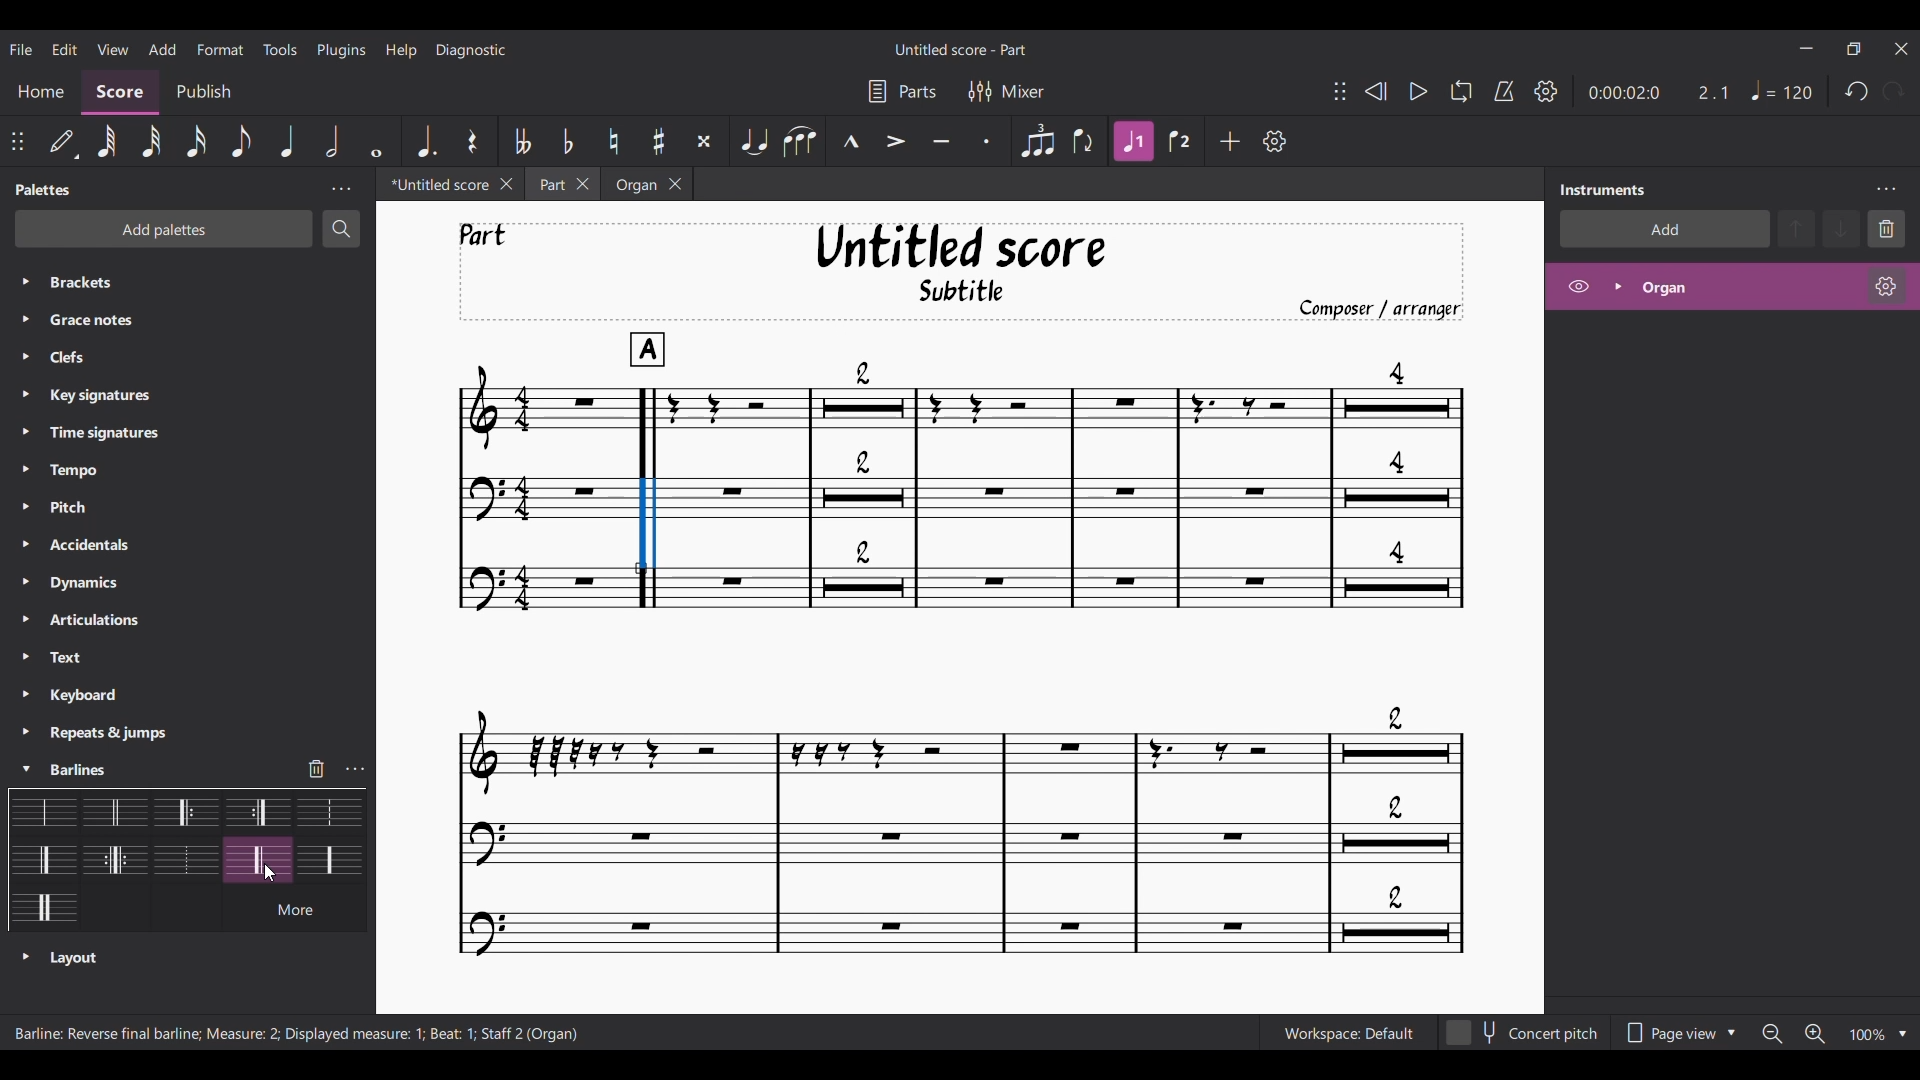 The width and height of the screenshot is (1920, 1080). Describe the element at coordinates (40, 91) in the screenshot. I see `Home section` at that location.